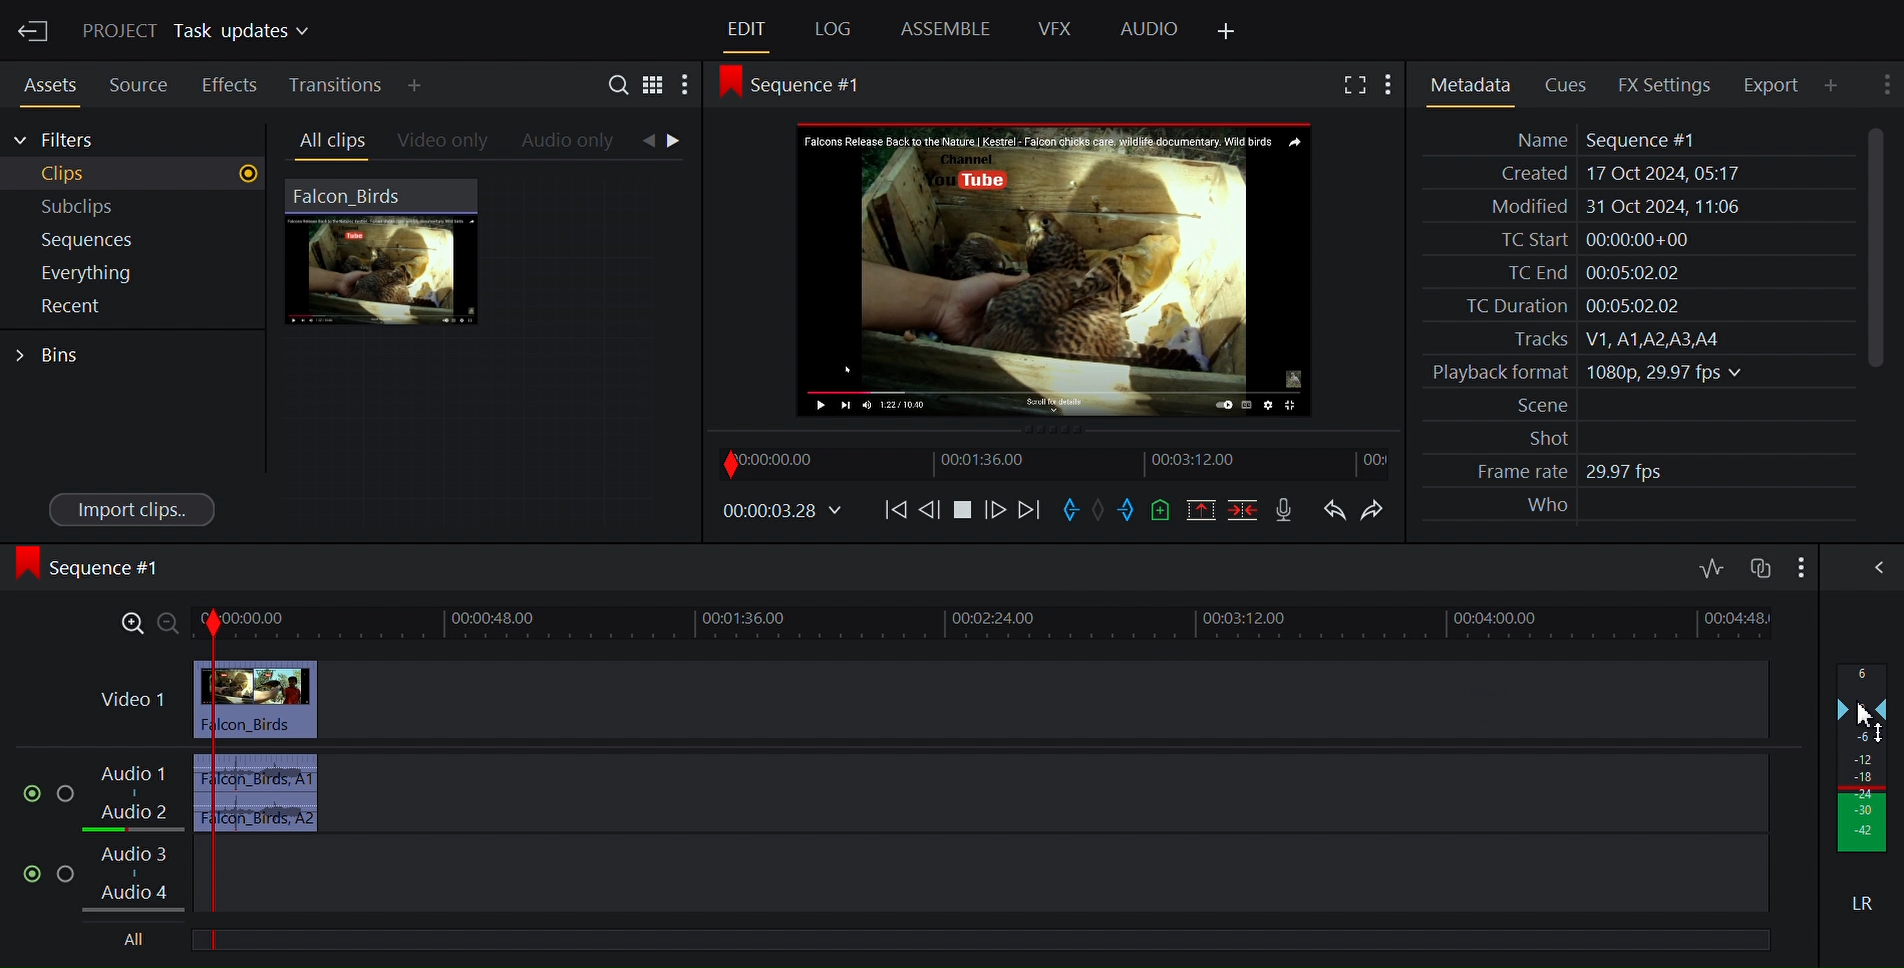 The height and width of the screenshot is (968, 1904). I want to click on 00.00.03.28, so click(782, 512).